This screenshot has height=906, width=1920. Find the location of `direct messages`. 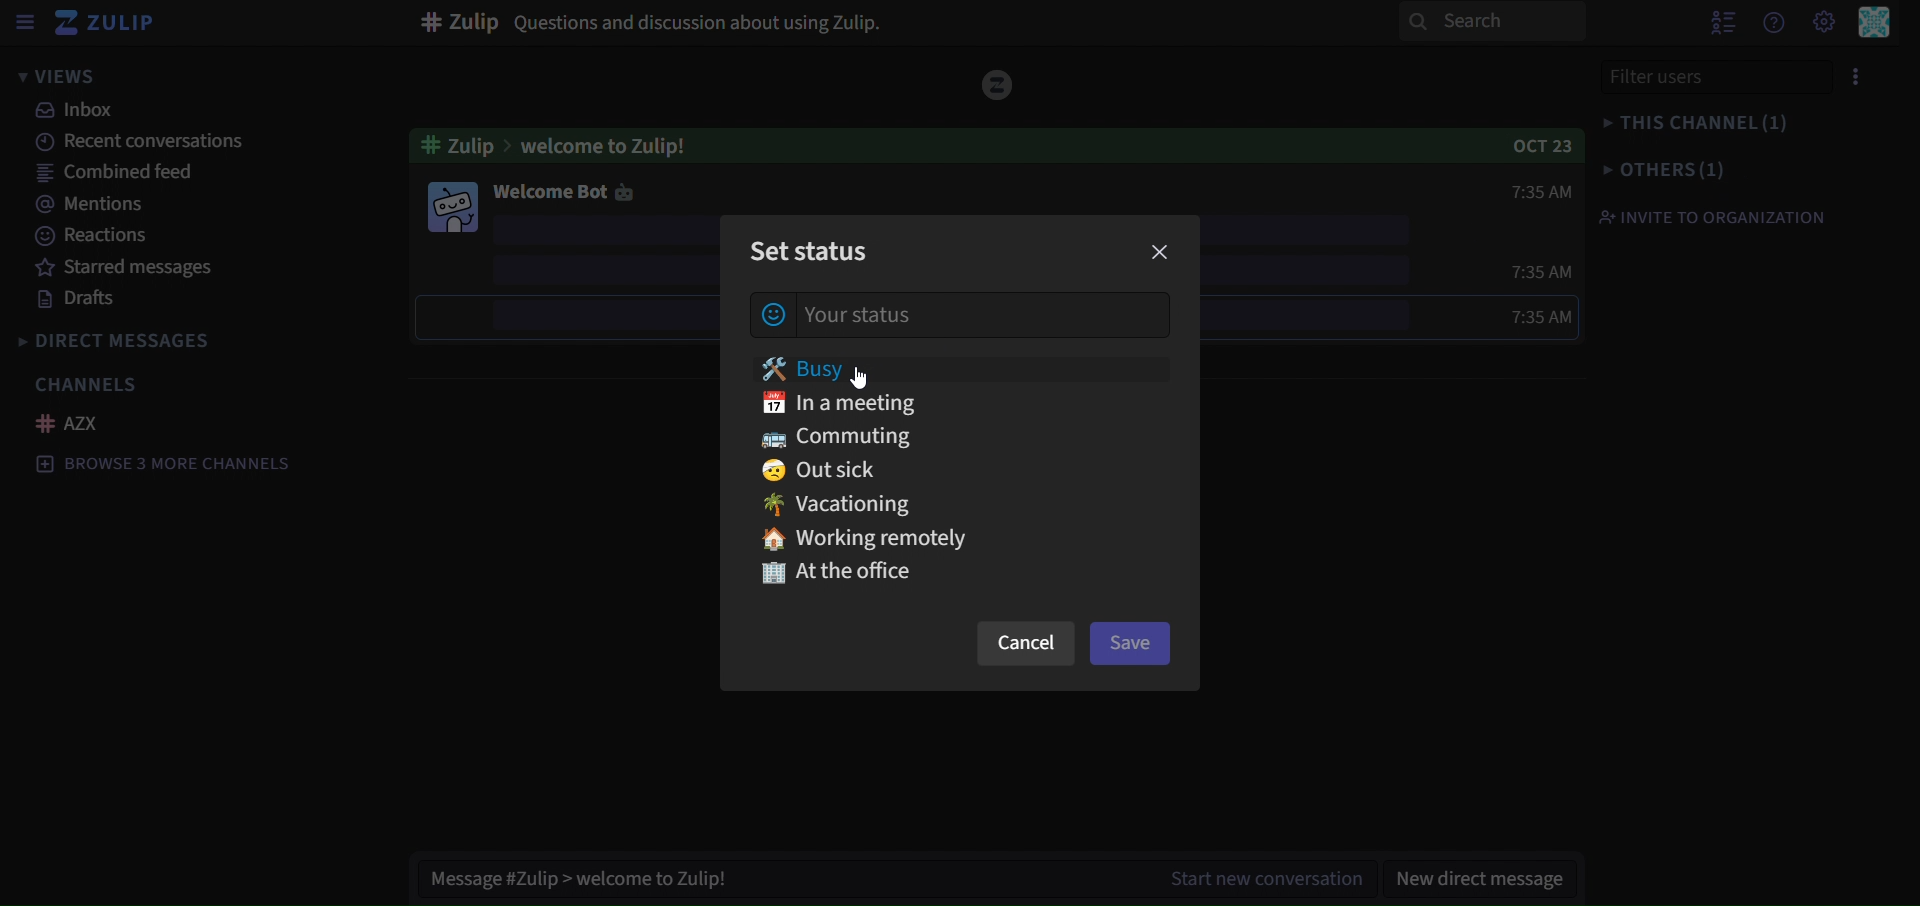

direct messages is located at coordinates (134, 340).